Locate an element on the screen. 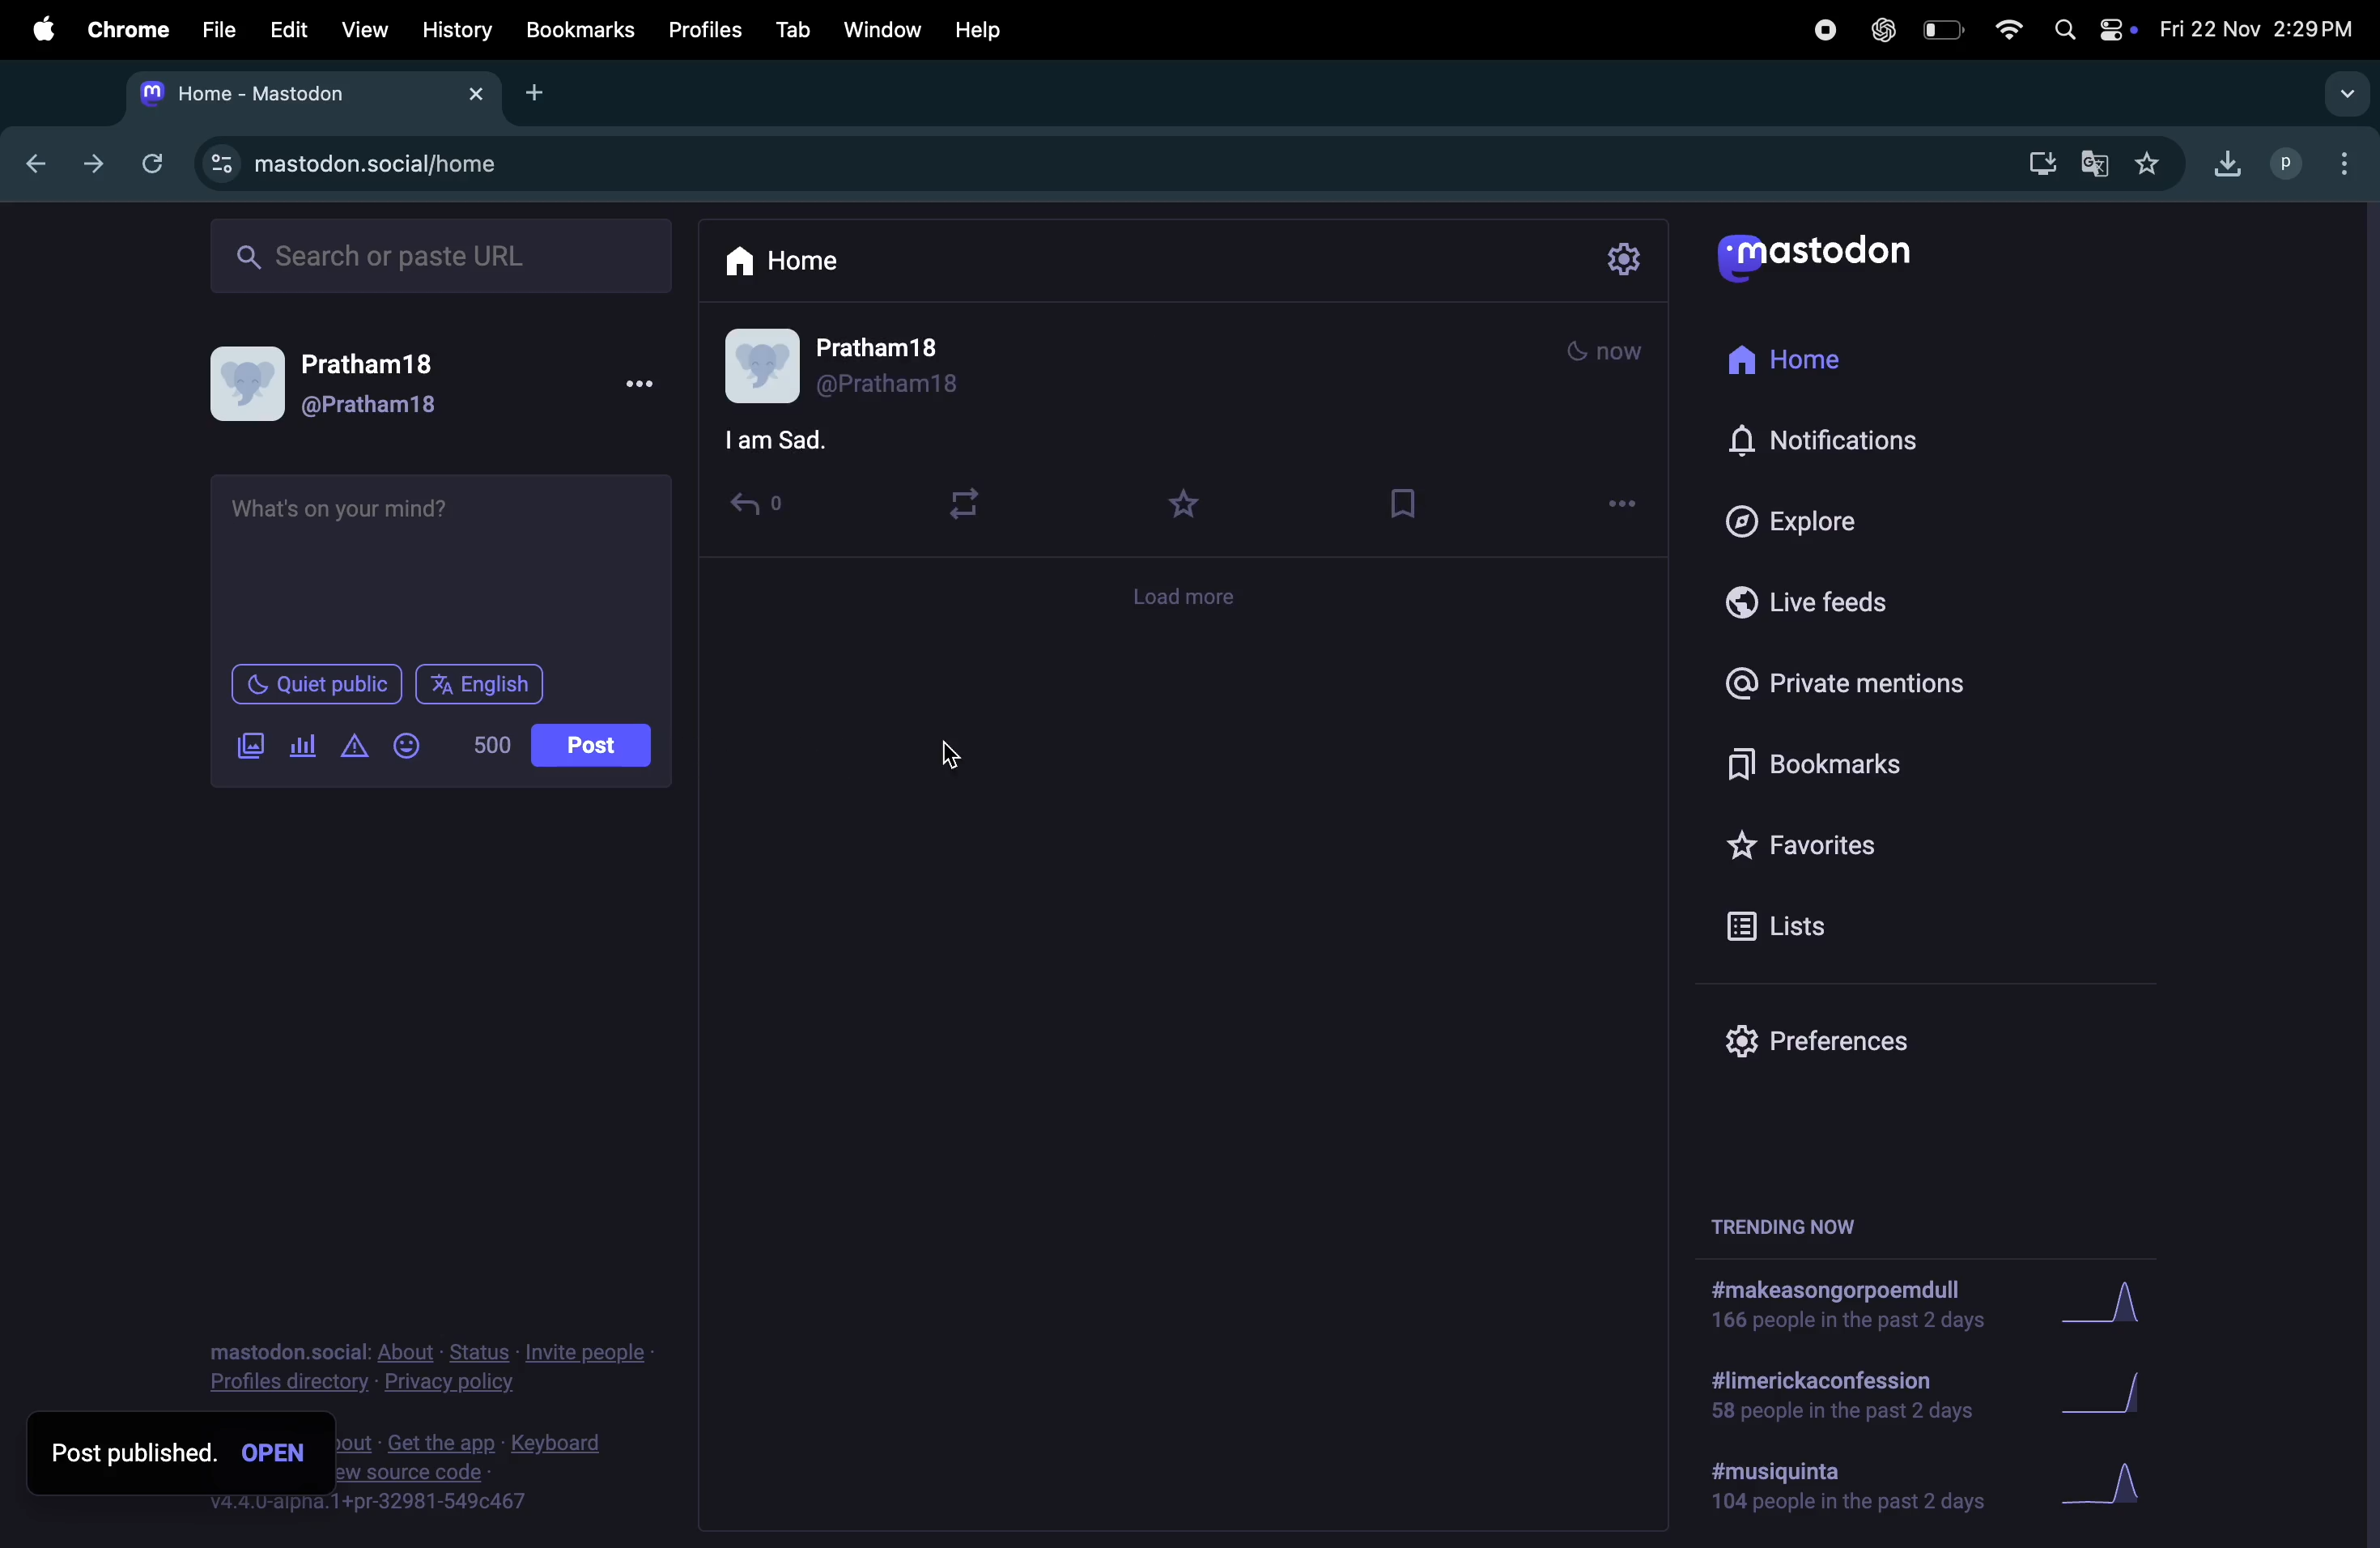  graphs is located at coordinates (2122, 1392).